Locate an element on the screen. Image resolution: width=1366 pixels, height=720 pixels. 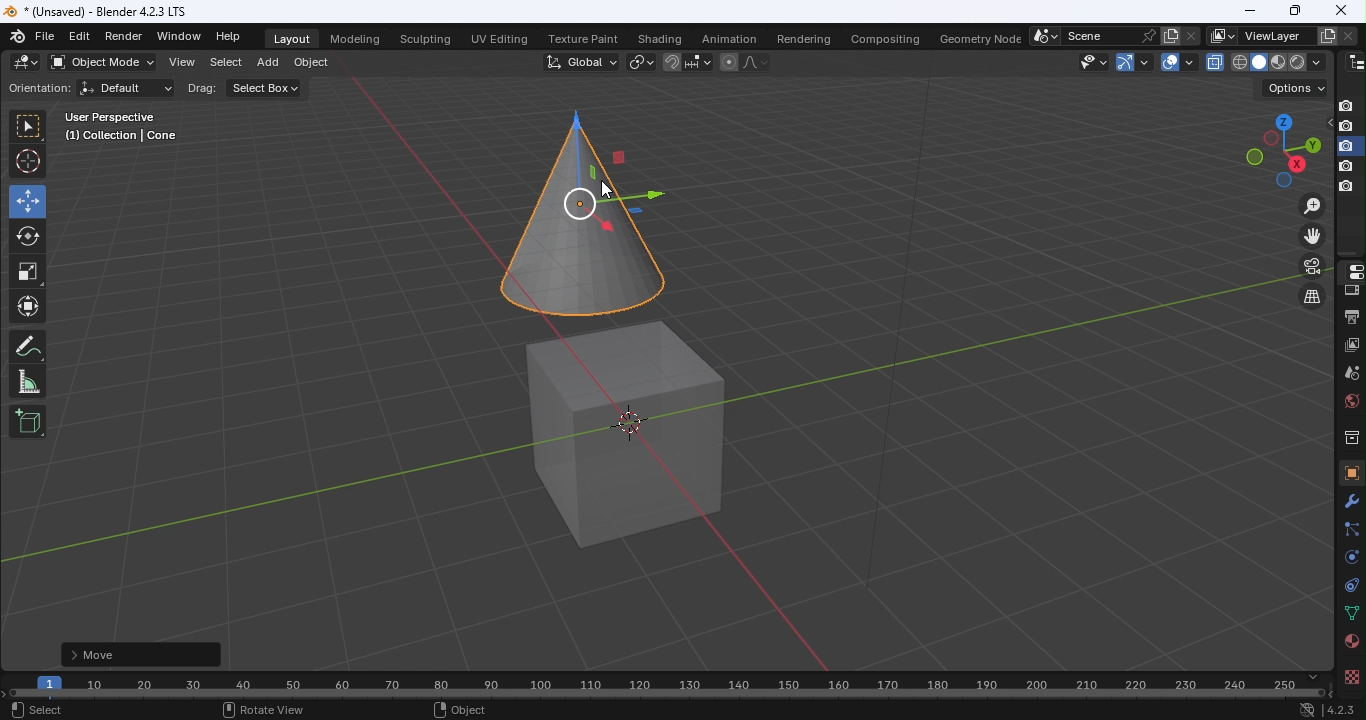
viewpoint shader: Rendered is located at coordinates (1296, 61).